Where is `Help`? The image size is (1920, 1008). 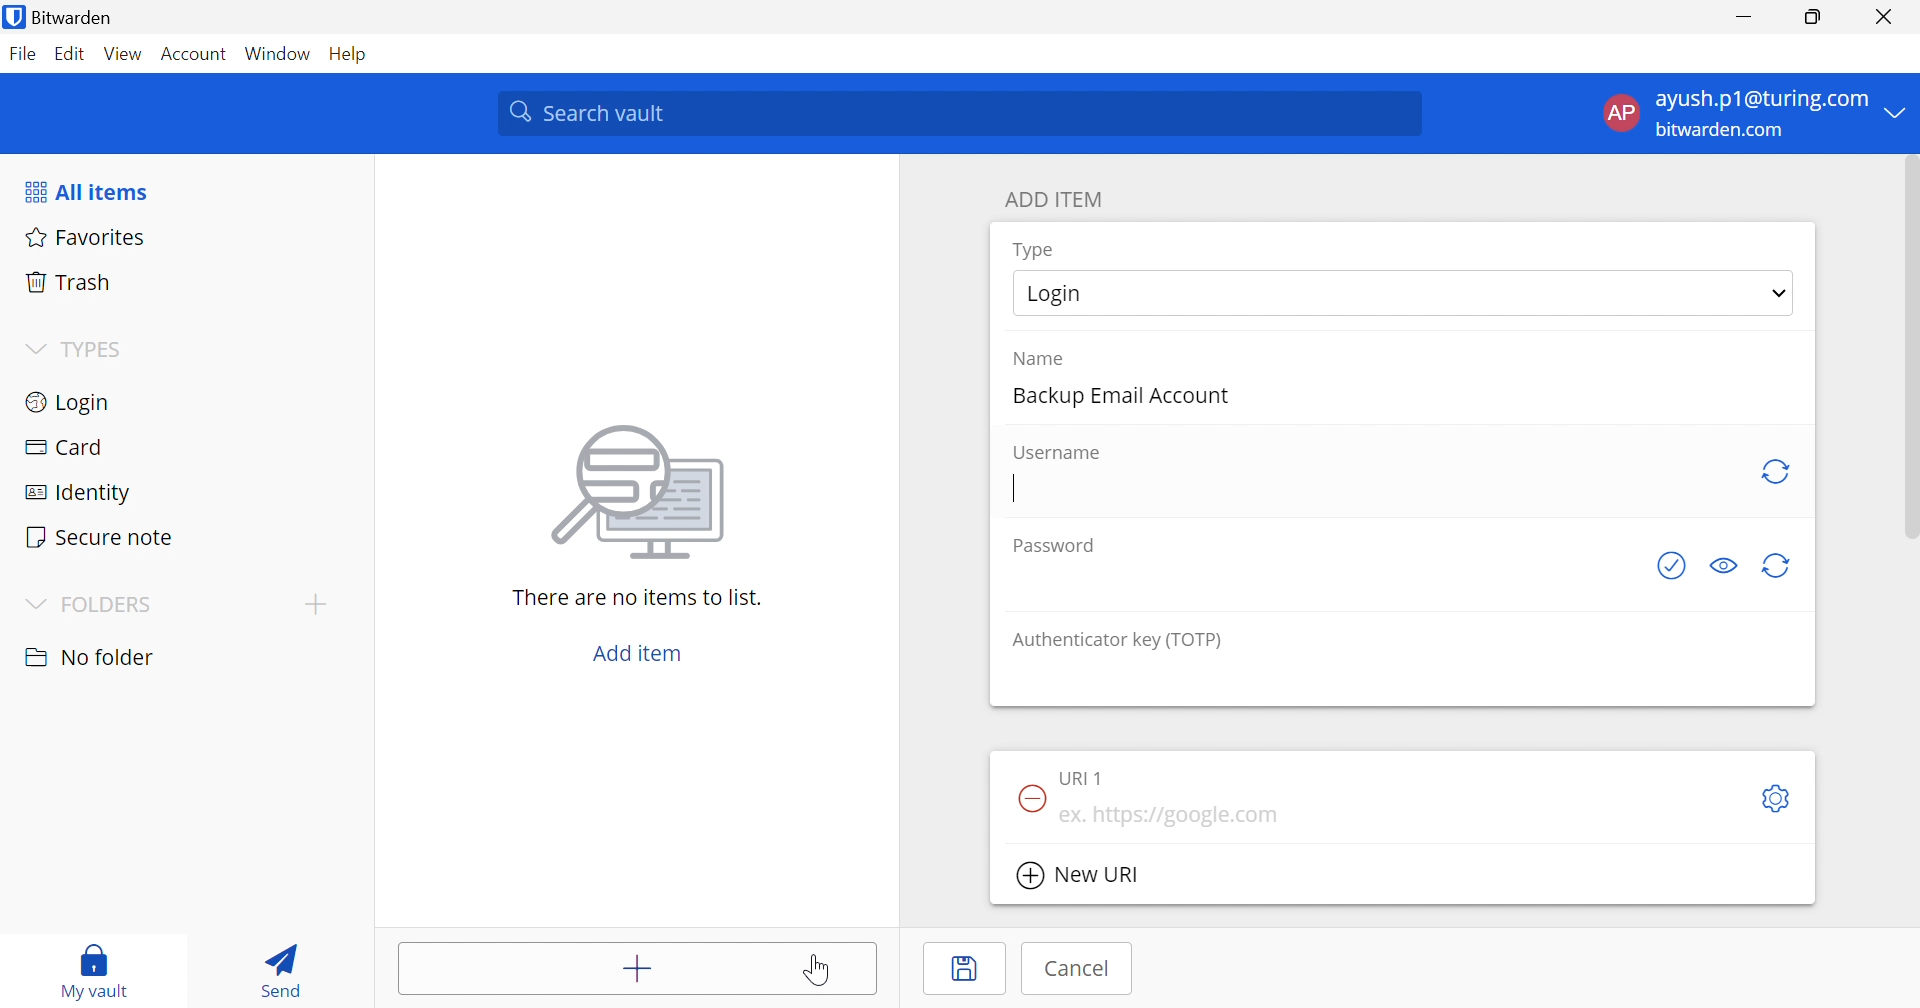 Help is located at coordinates (345, 53).